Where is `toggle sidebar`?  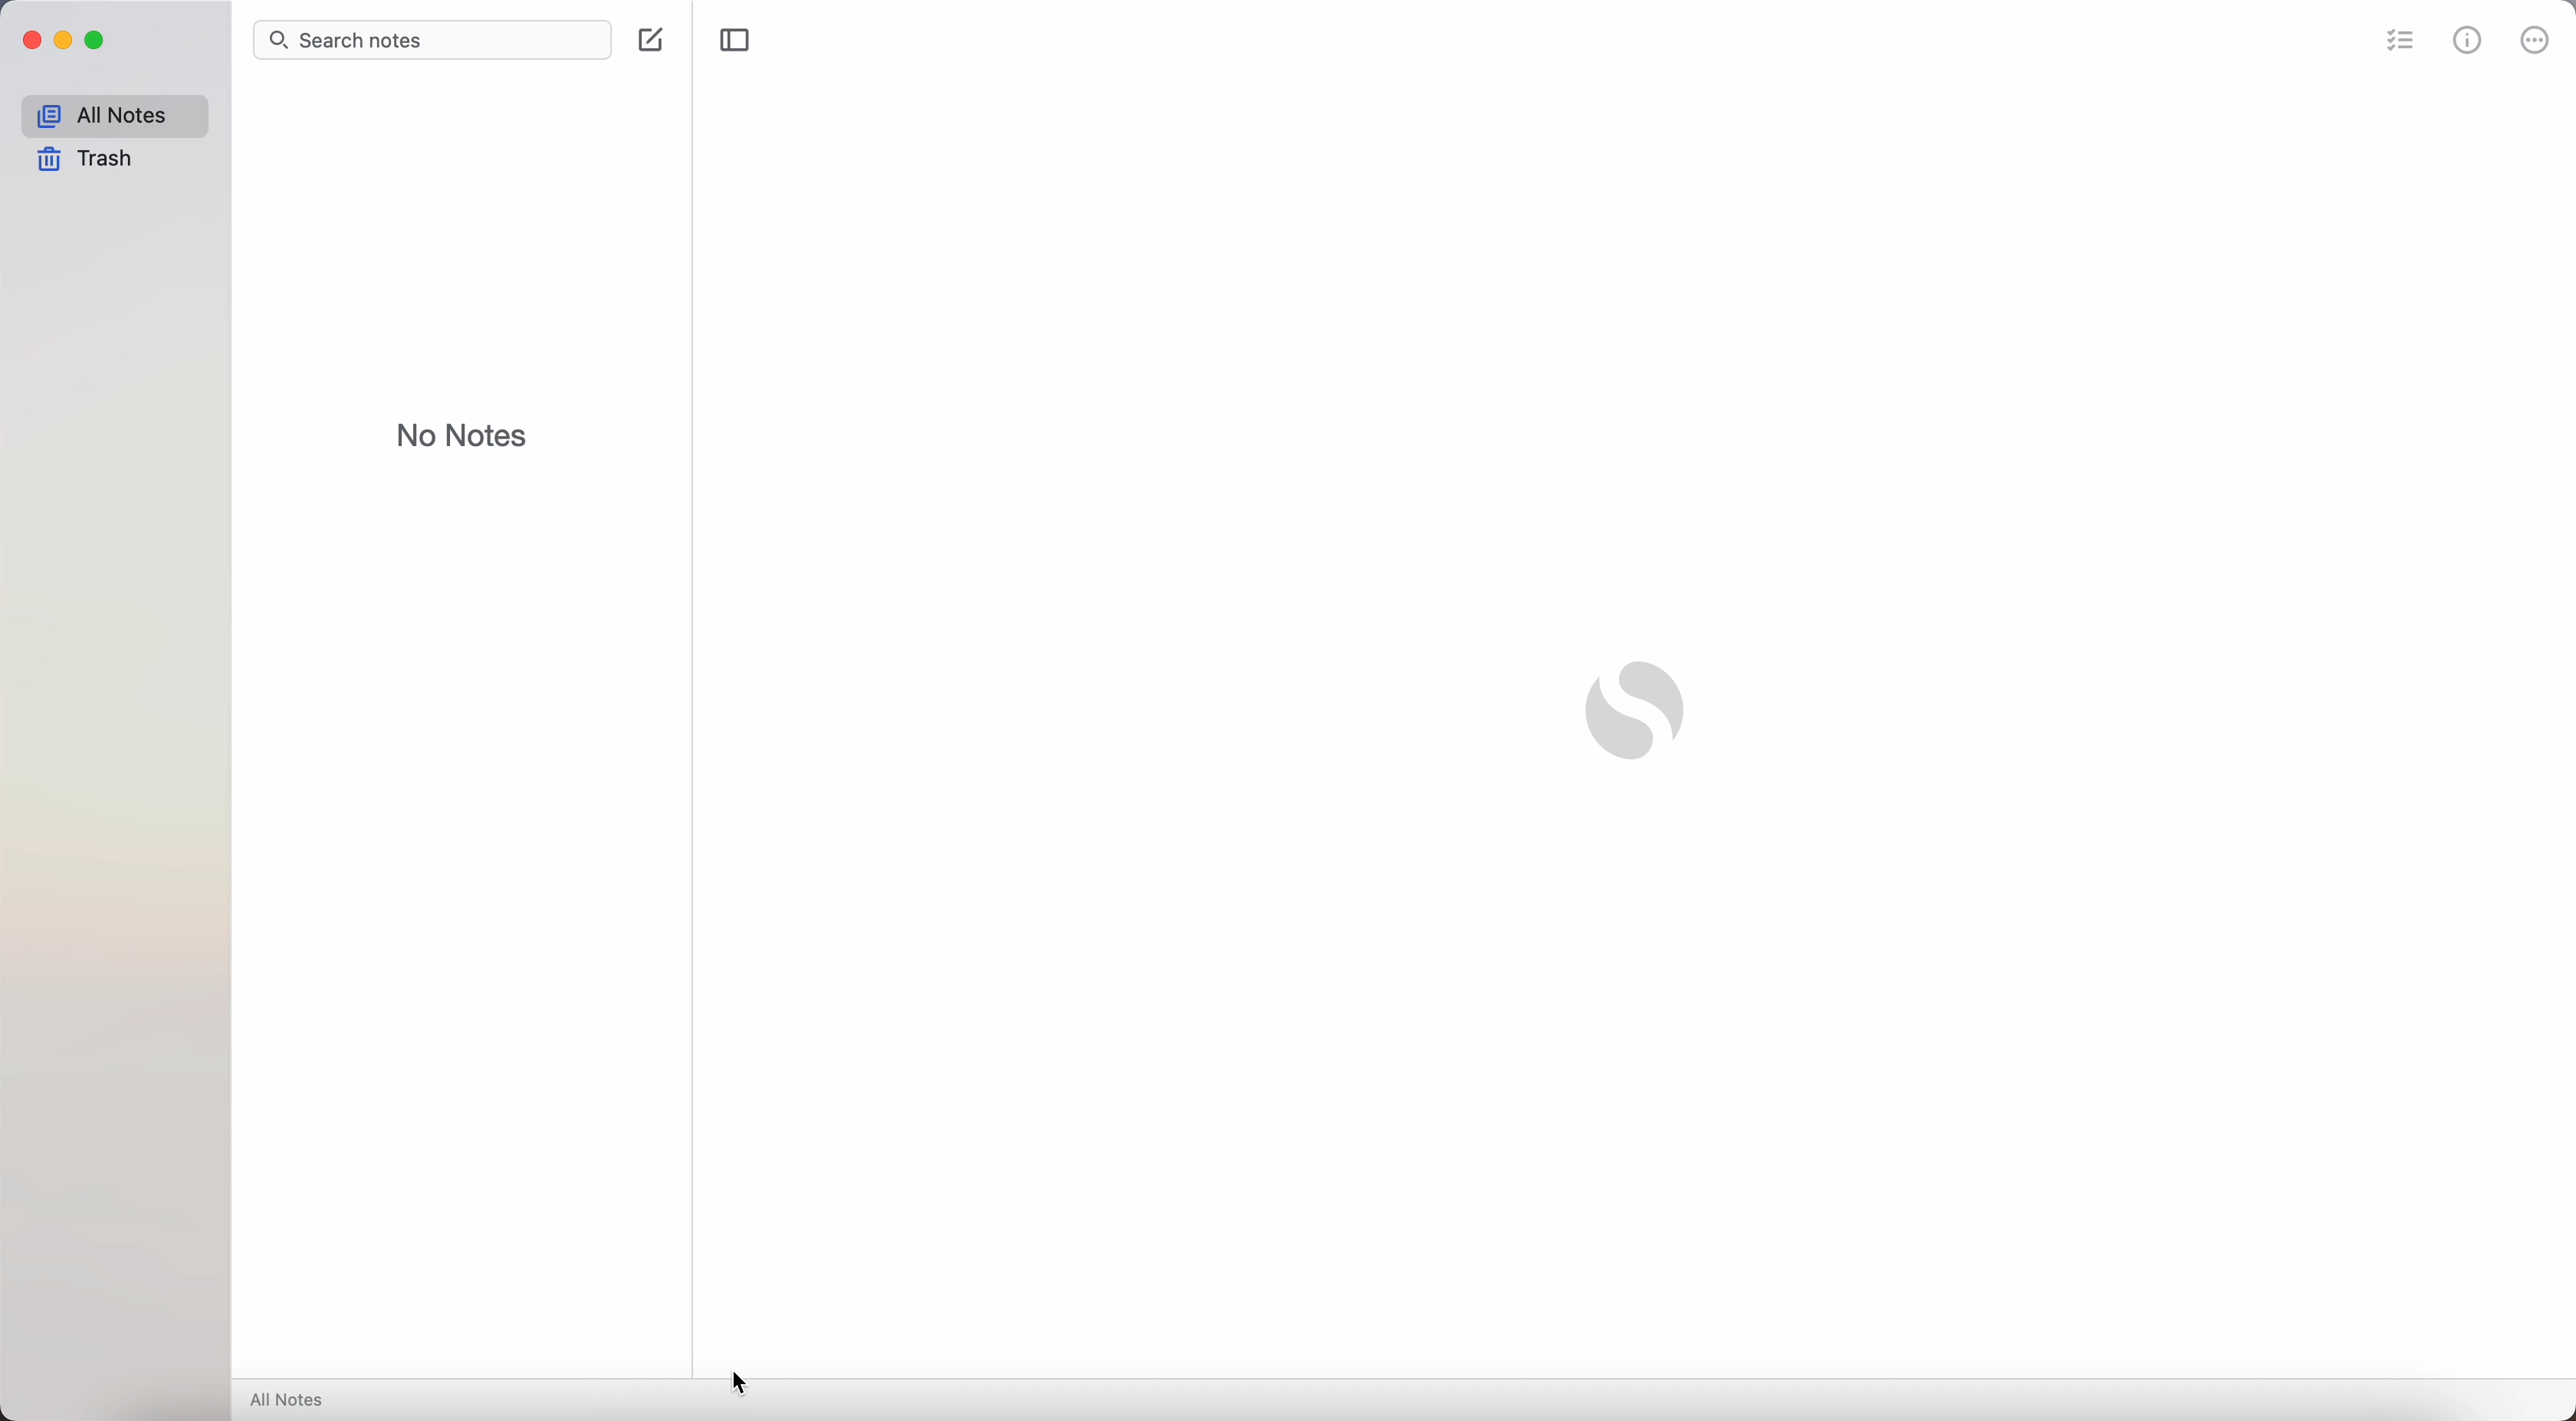 toggle sidebar is located at coordinates (731, 40).